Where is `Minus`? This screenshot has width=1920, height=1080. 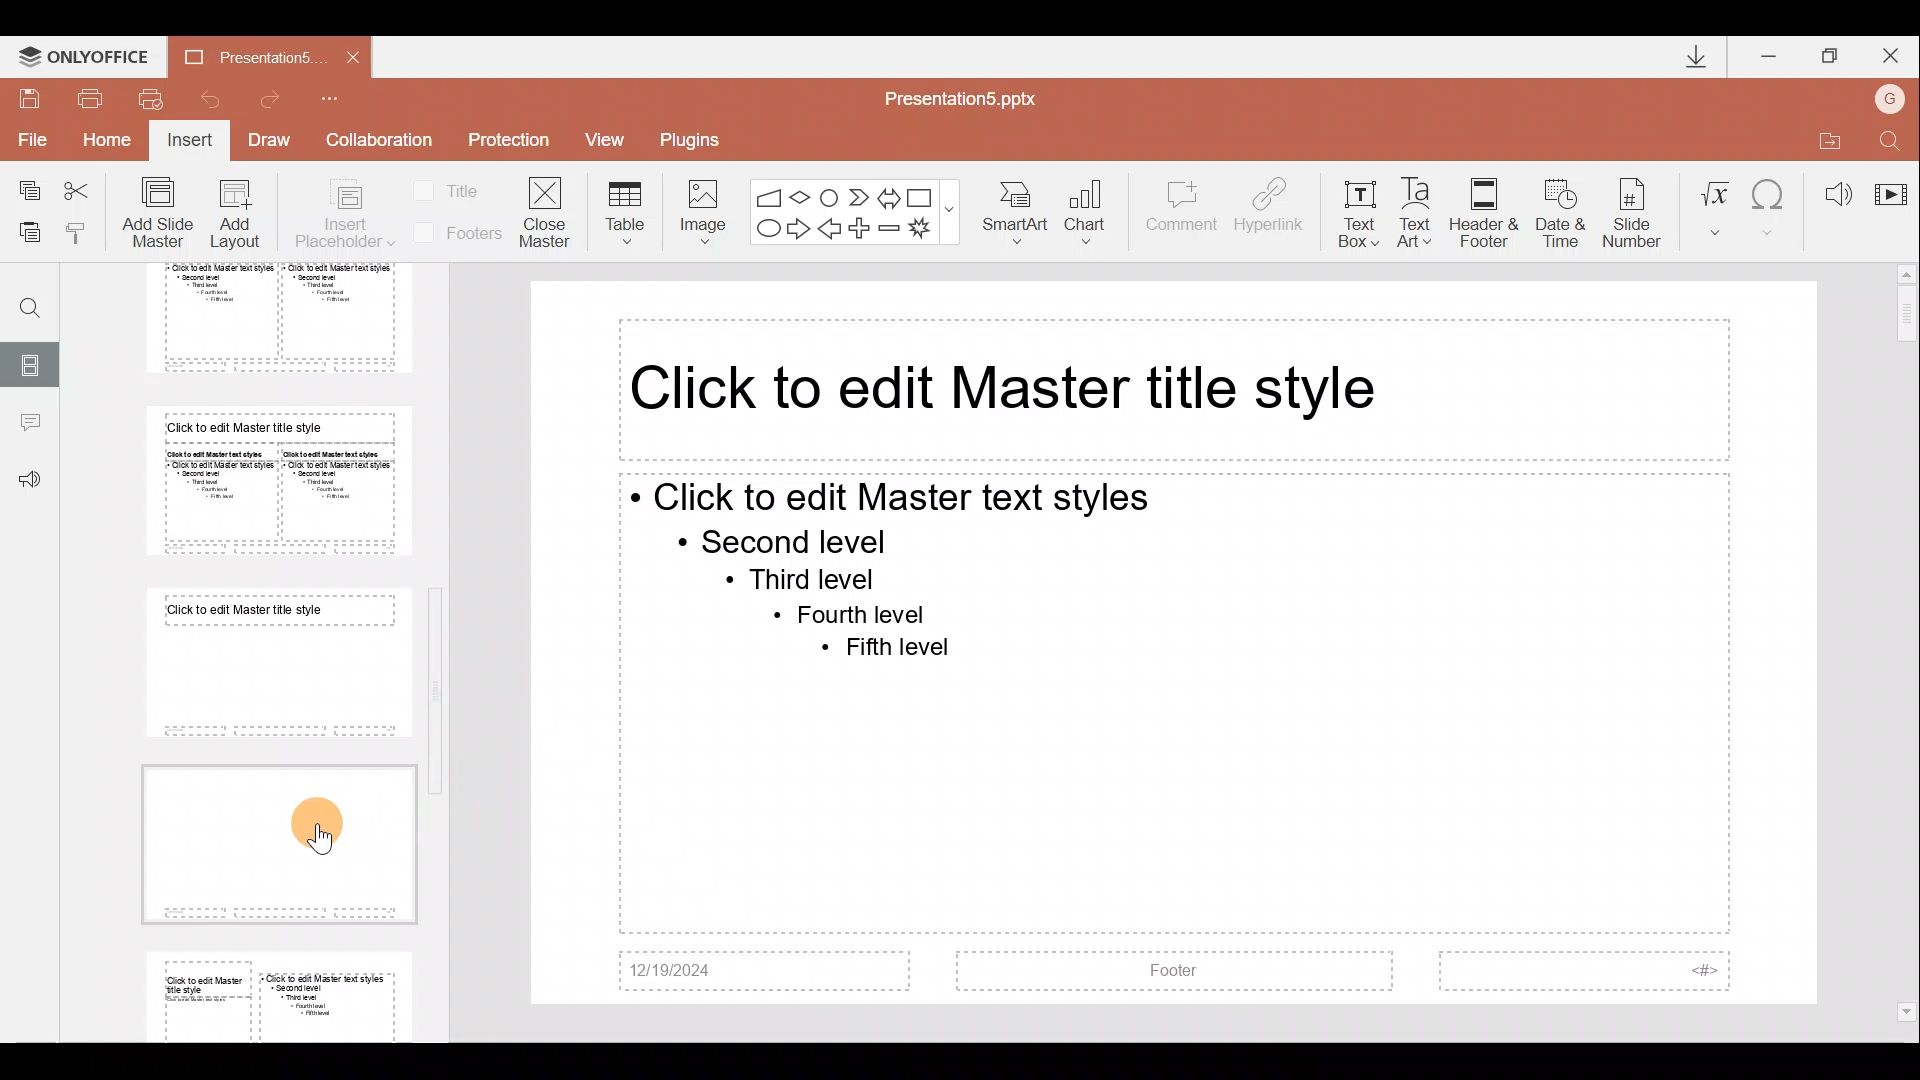 Minus is located at coordinates (890, 228).